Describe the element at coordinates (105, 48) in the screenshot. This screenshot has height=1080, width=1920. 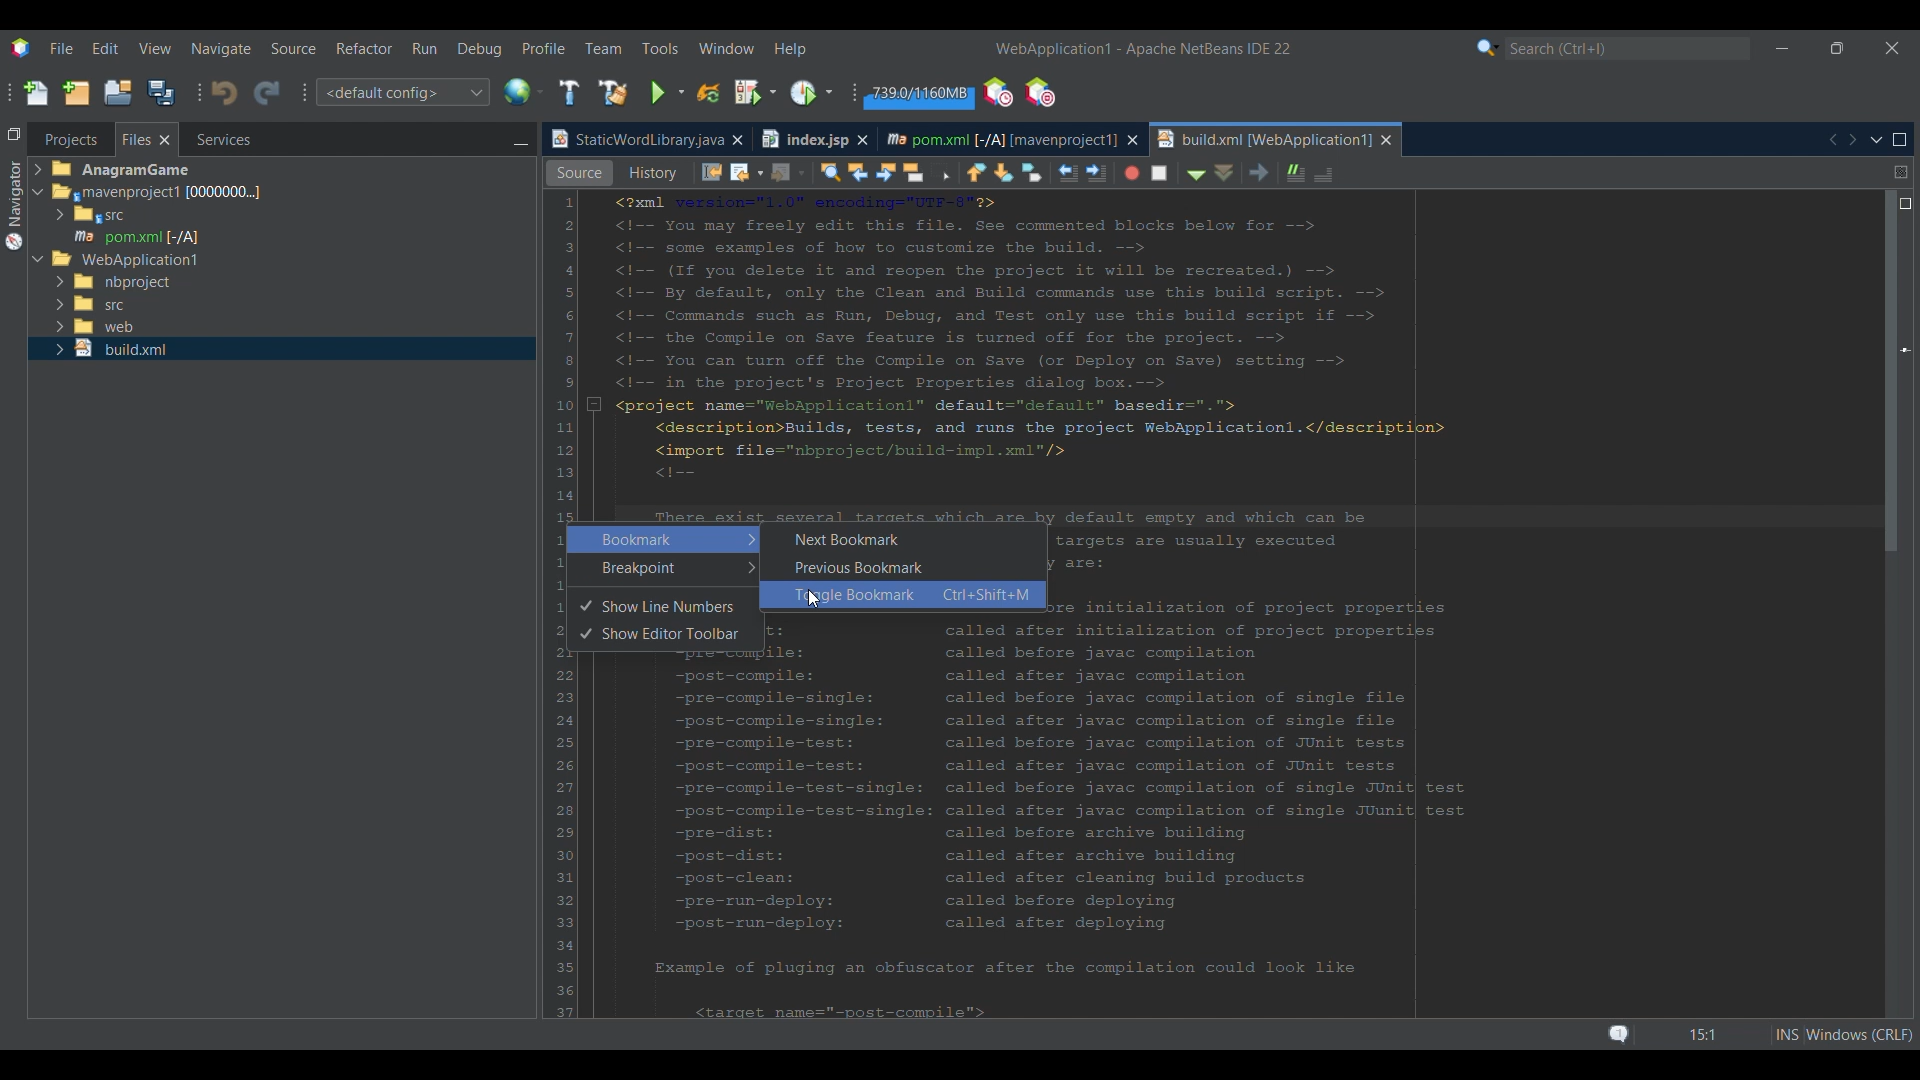
I see `Edit menu` at that location.